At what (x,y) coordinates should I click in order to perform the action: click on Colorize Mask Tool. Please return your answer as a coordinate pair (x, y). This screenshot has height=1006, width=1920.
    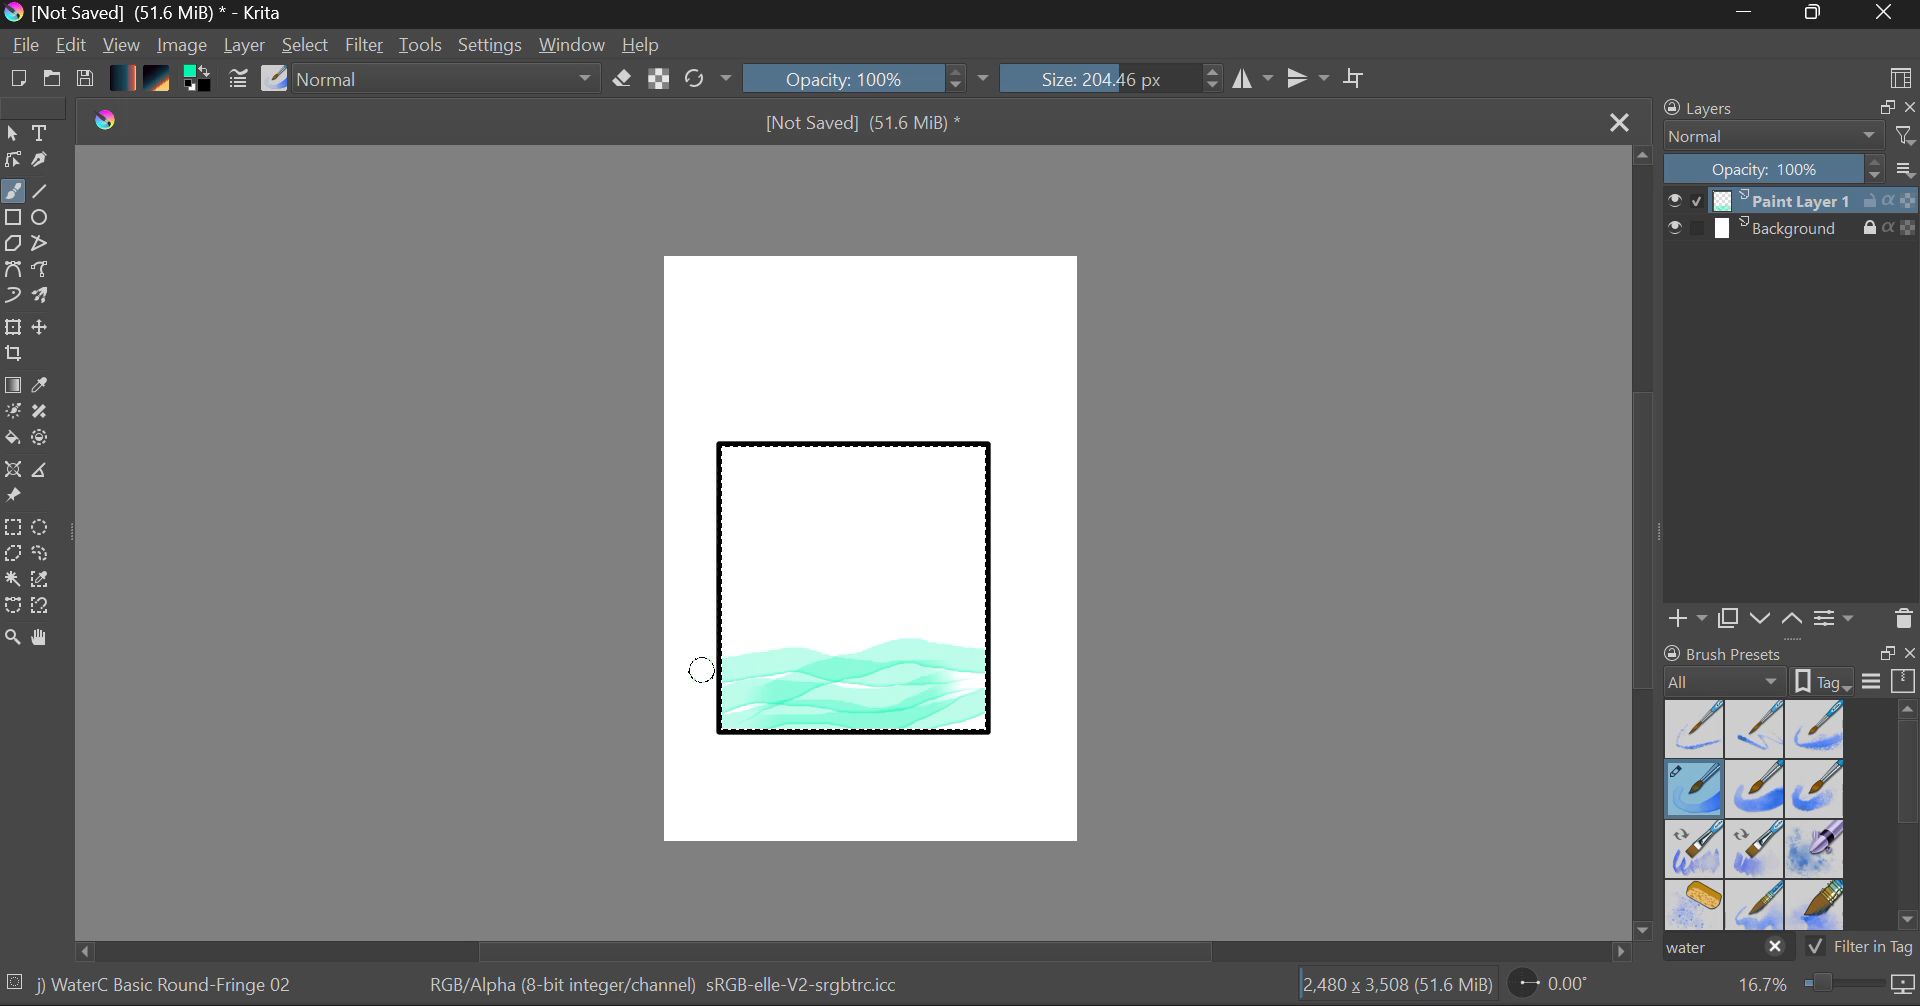
    Looking at the image, I should click on (14, 413).